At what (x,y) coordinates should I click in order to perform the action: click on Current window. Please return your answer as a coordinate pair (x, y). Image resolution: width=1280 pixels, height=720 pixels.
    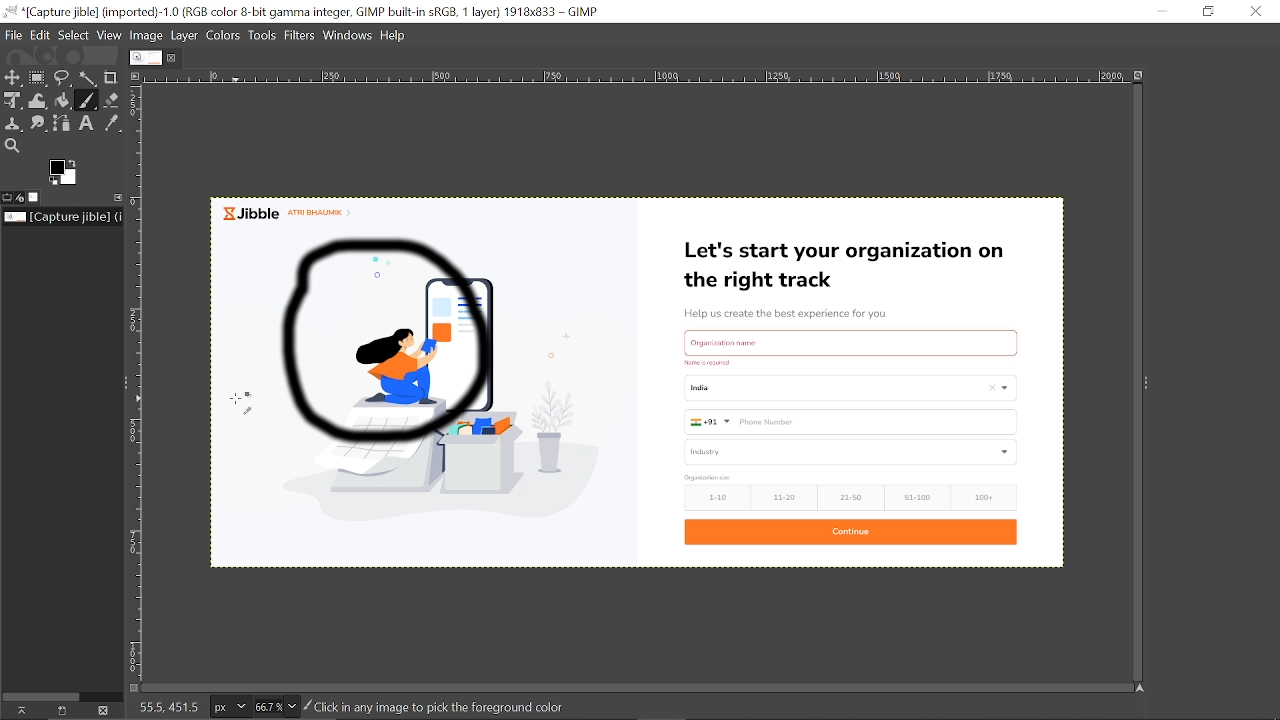
    Looking at the image, I should click on (300, 12).